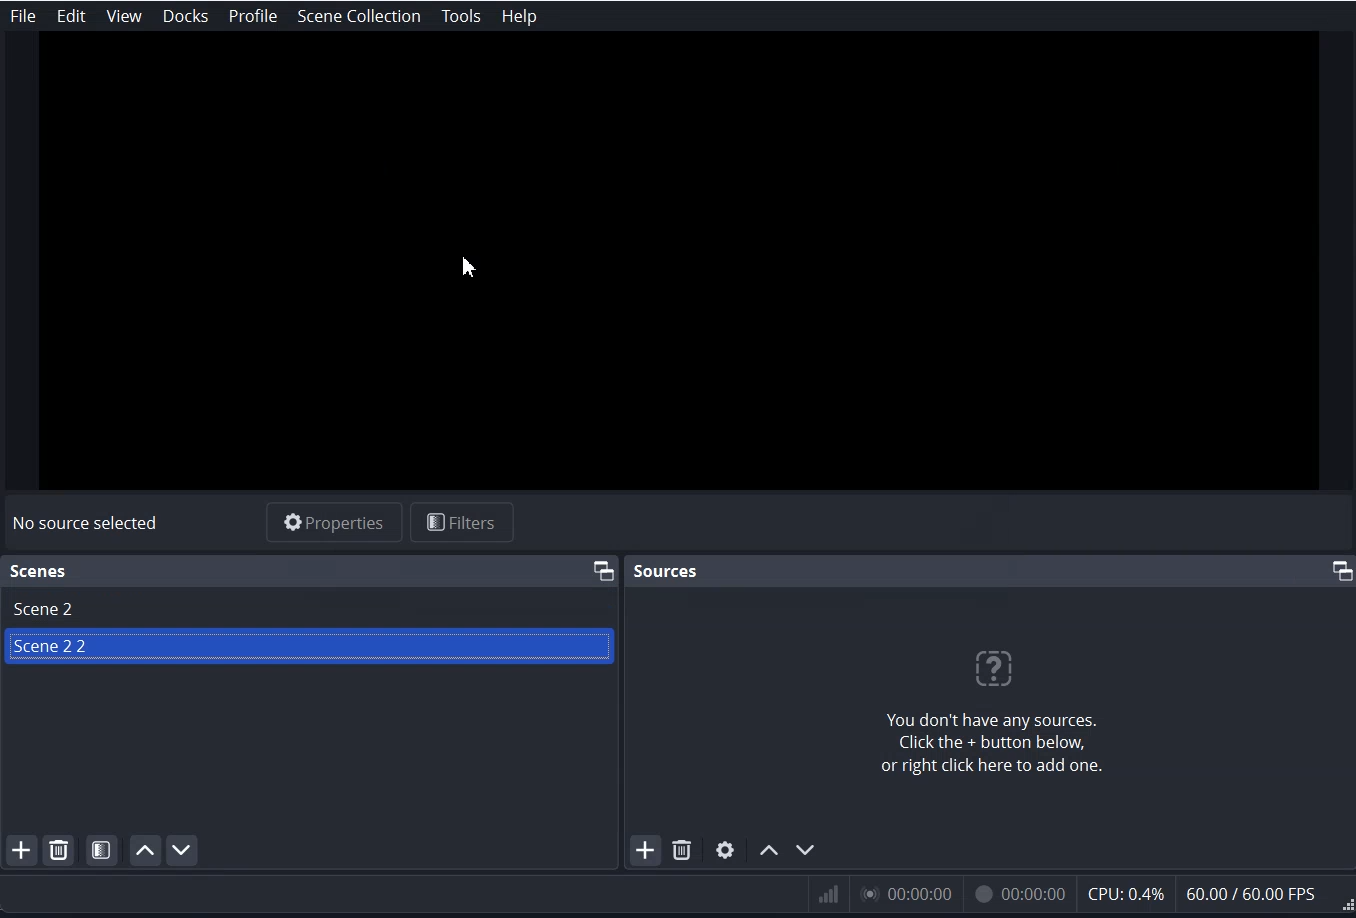 The width and height of the screenshot is (1356, 918). Describe the element at coordinates (994, 711) in the screenshot. I see `Text about no sources and how to add a new source` at that location.